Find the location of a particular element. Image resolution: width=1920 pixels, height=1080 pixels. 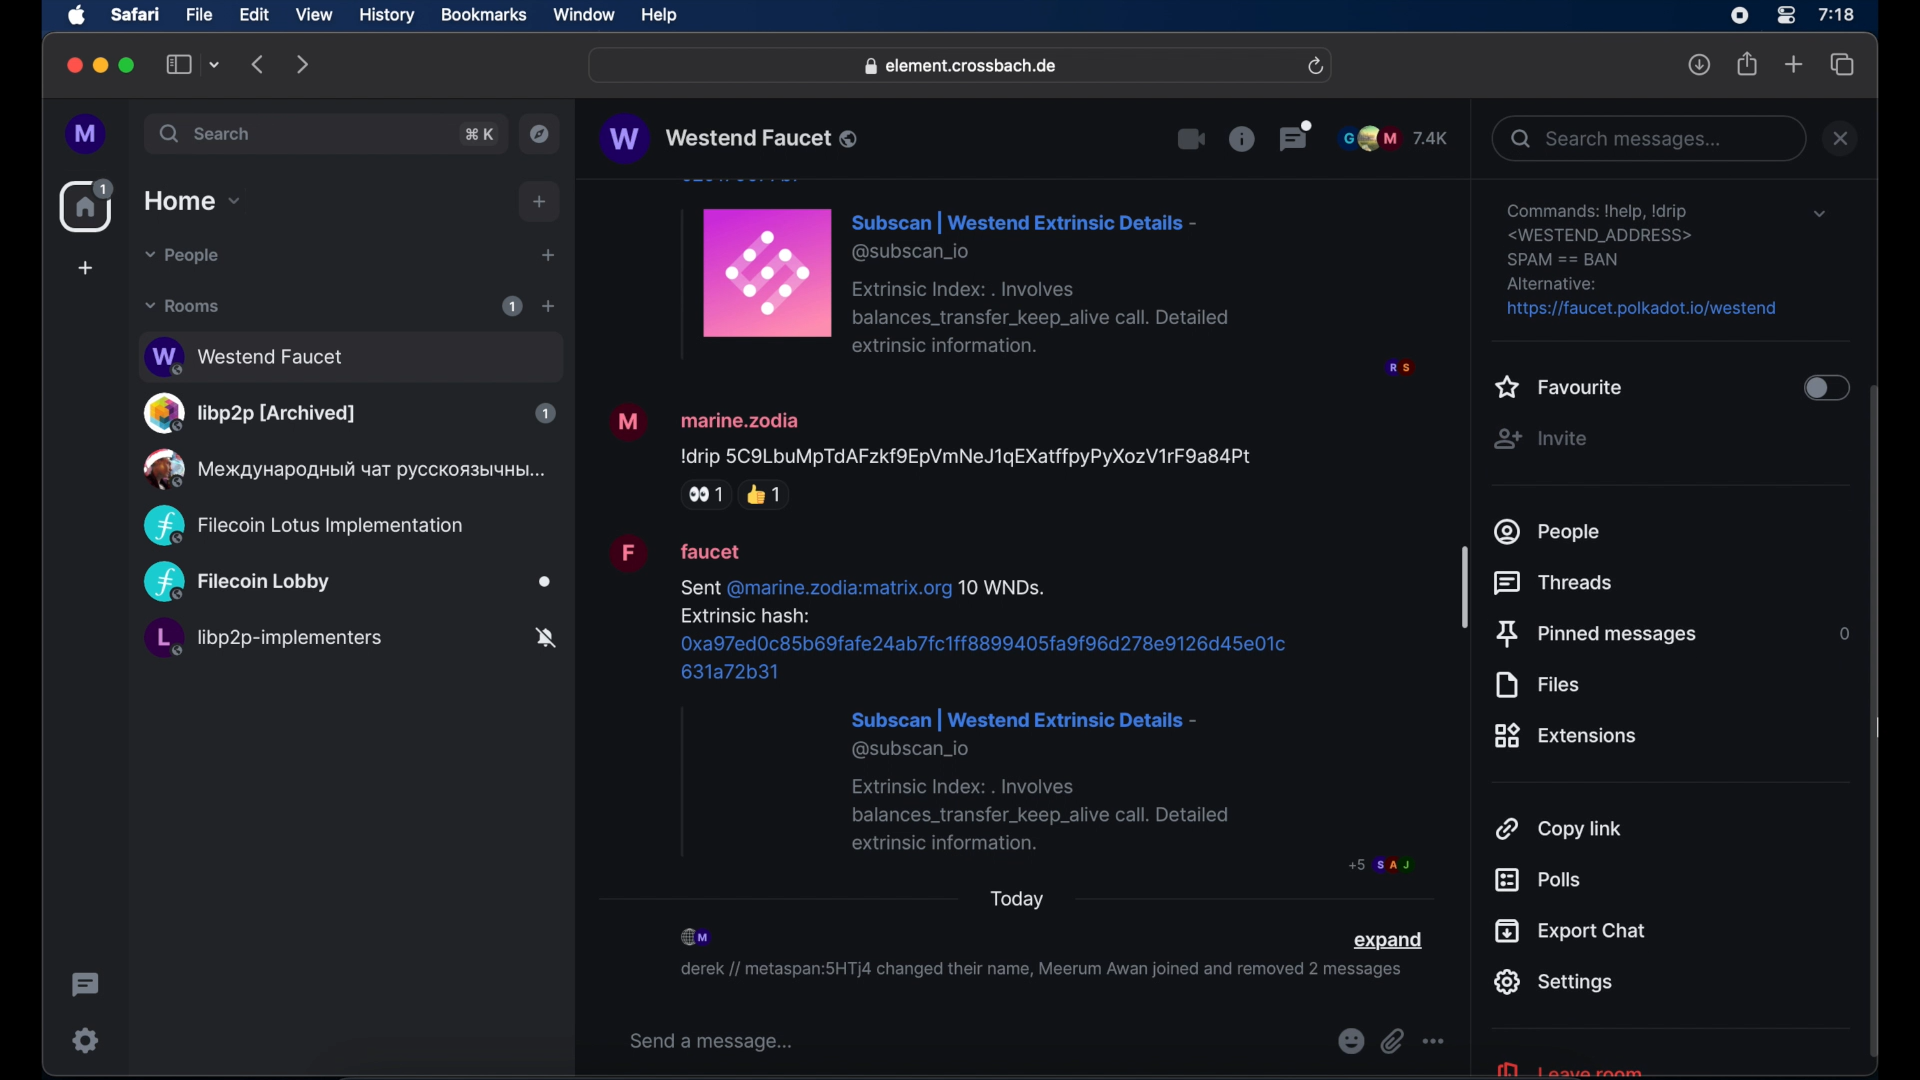

pinned messages is located at coordinates (1596, 635).